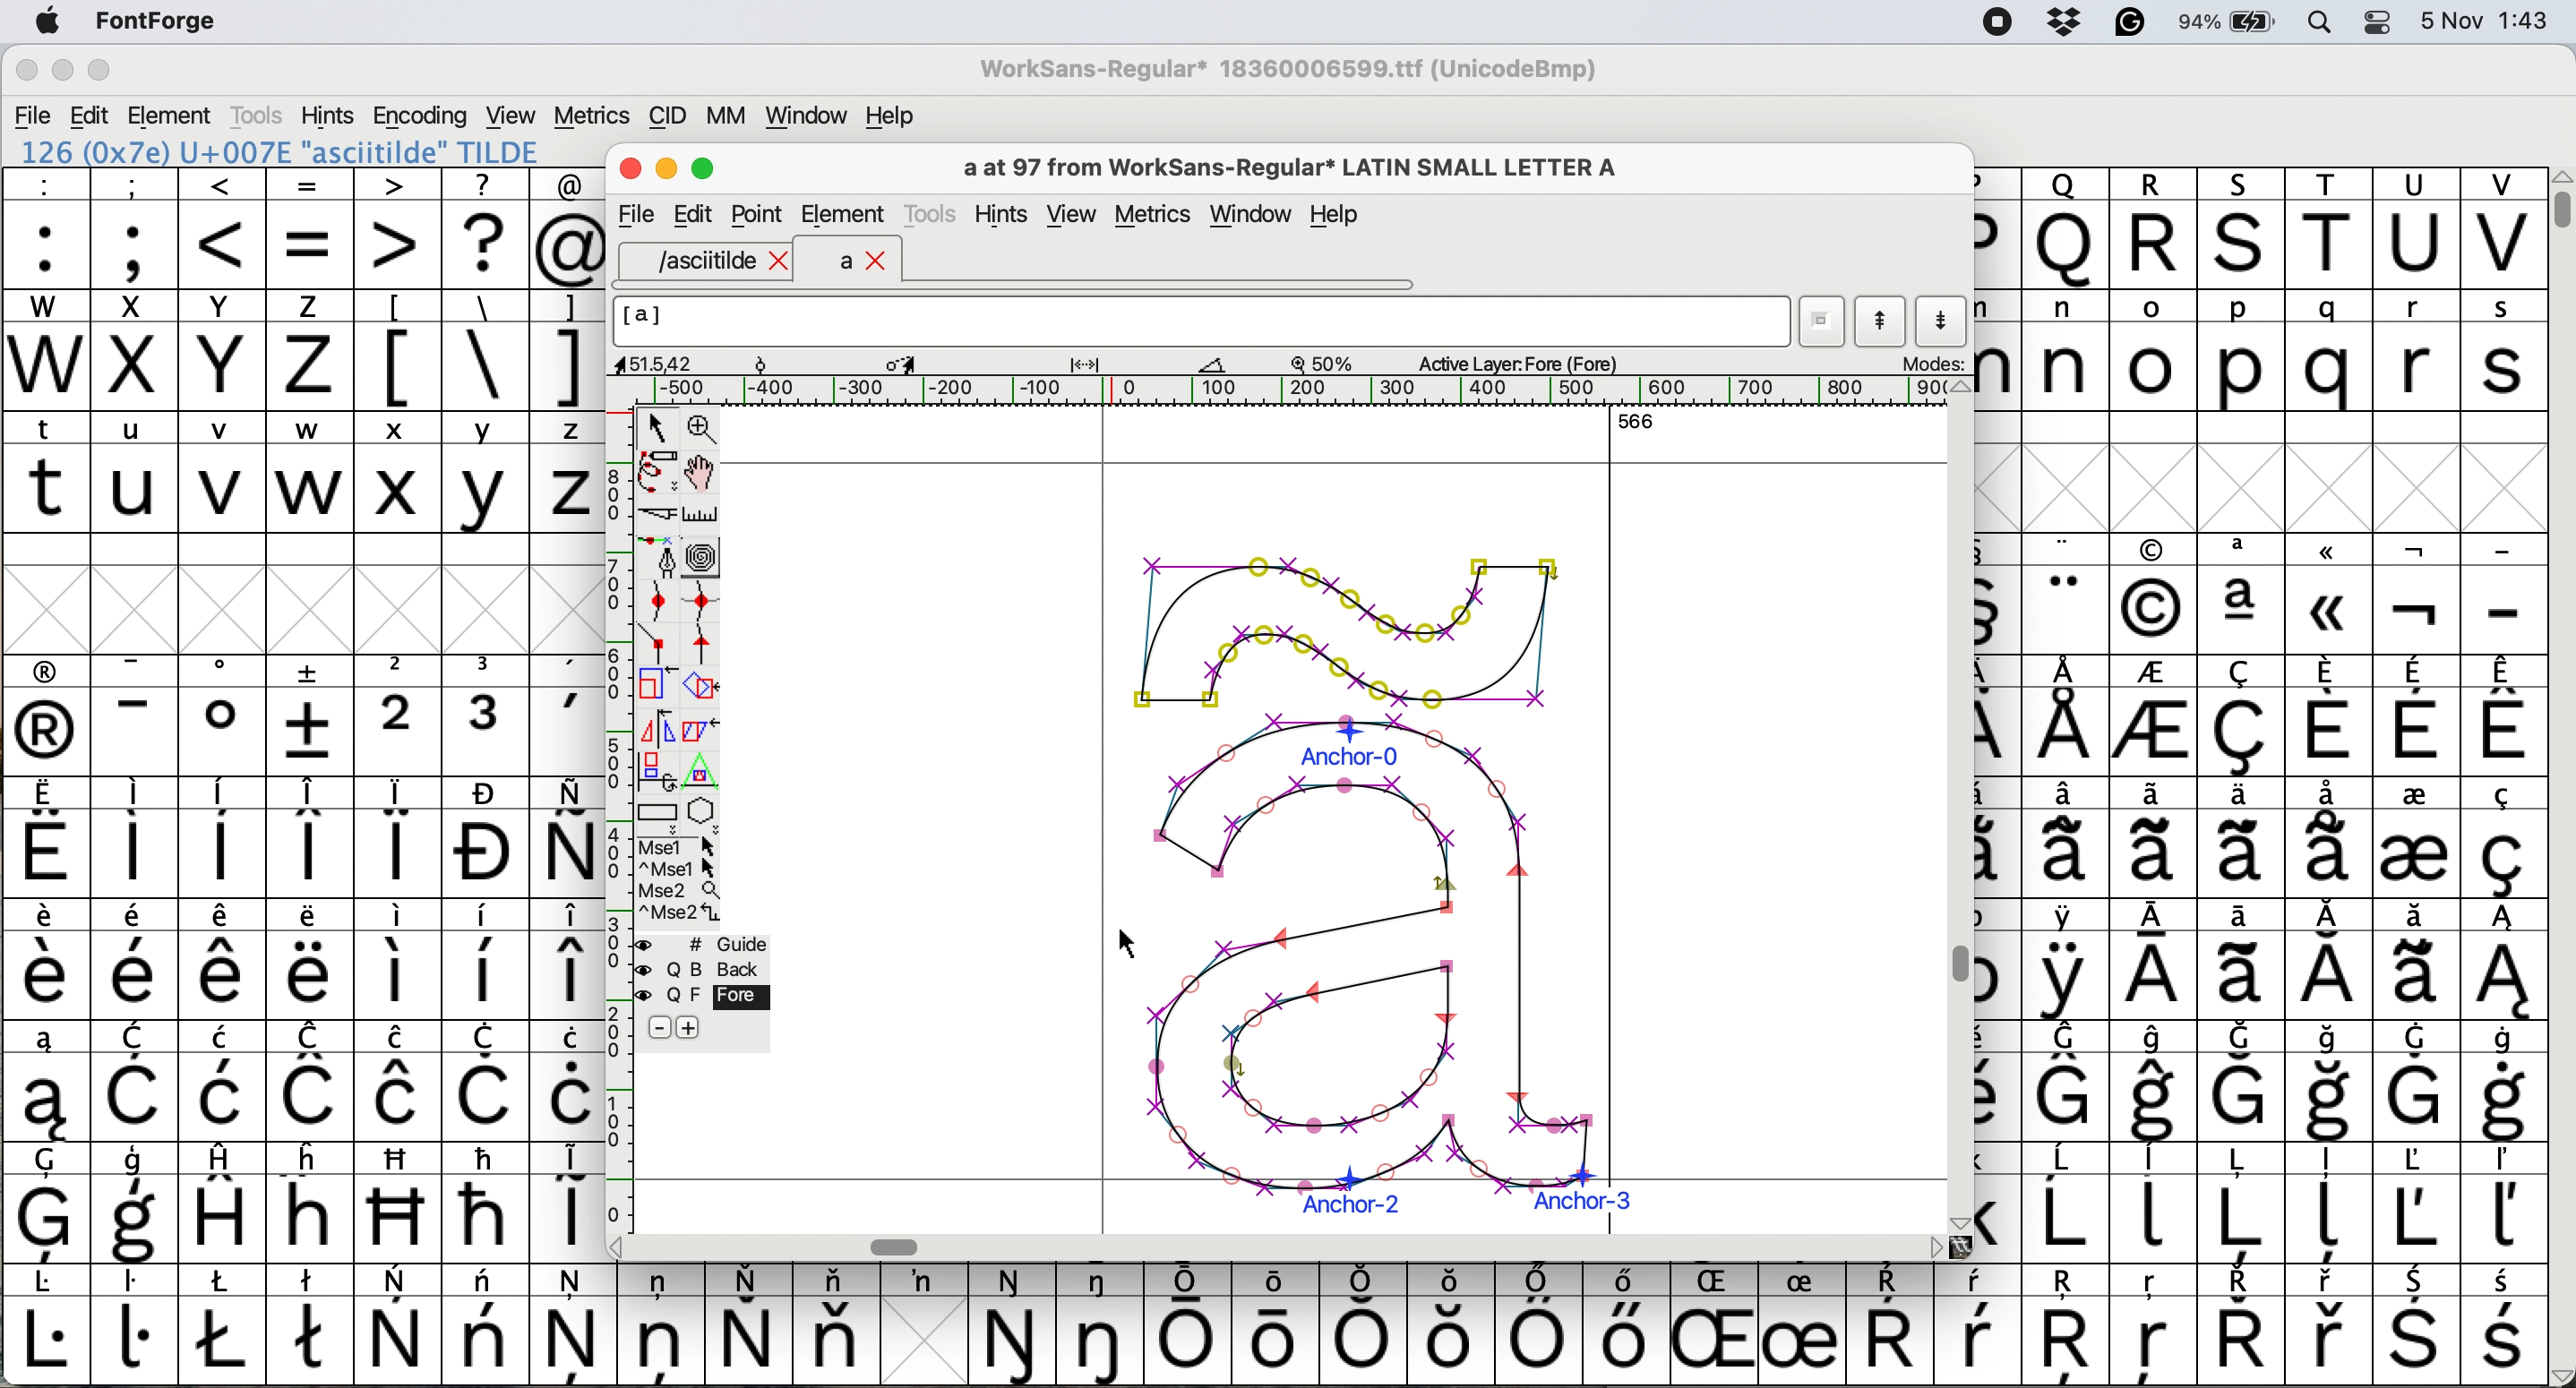 The height and width of the screenshot is (1388, 2576). I want to click on add, so click(691, 1027).